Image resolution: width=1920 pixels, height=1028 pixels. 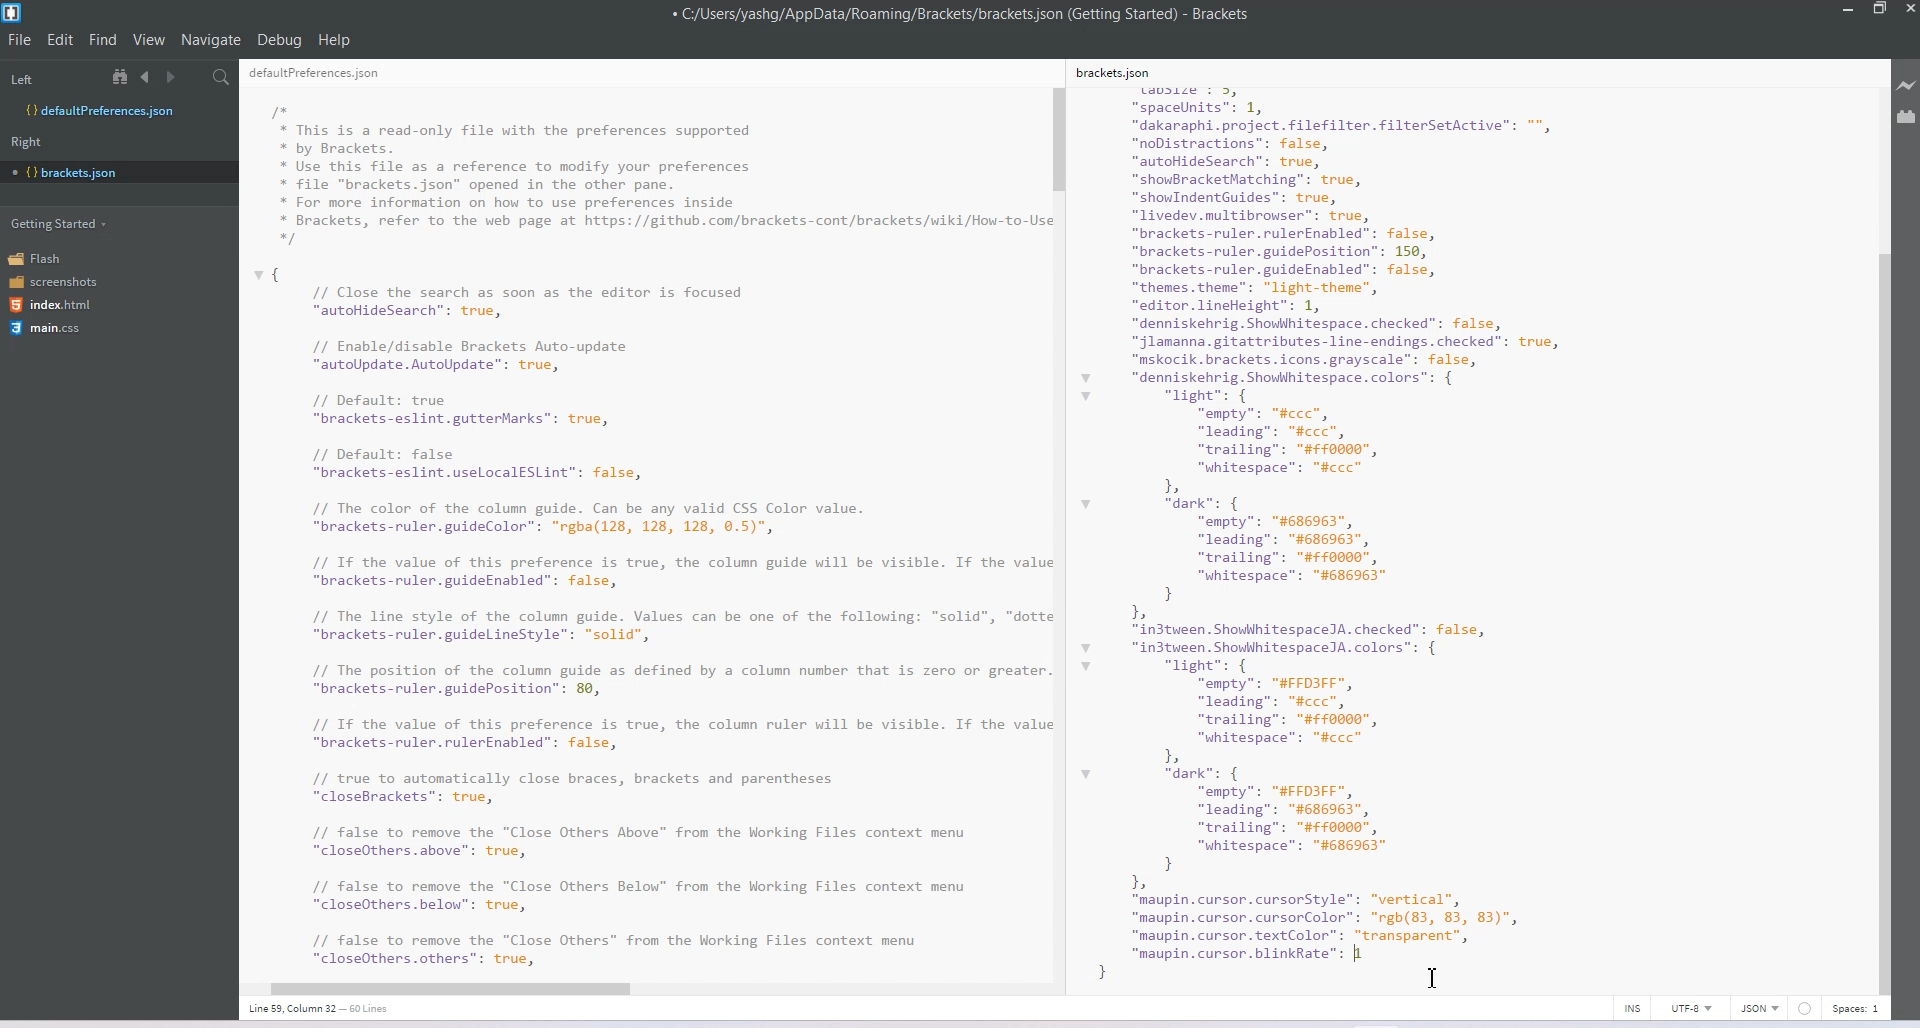 What do you see at coordinates (14, 13) in the screenshot?
I see `Logo` at bounding box center [14, 13].